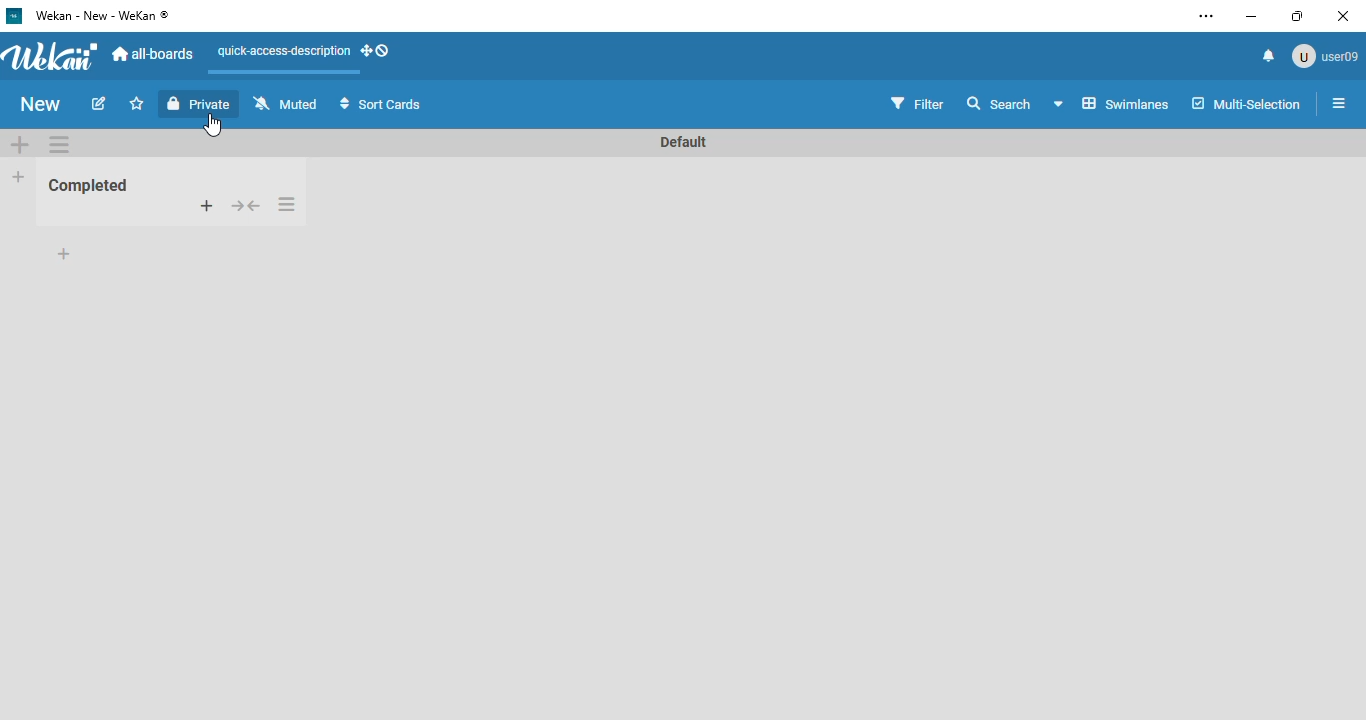 Image resolution: width=1366 pixels, height=720 pixels. What do you see at coordinates (1252, 16) in the screenshot?
I see `minimize` at bounding box center [1252, 16].